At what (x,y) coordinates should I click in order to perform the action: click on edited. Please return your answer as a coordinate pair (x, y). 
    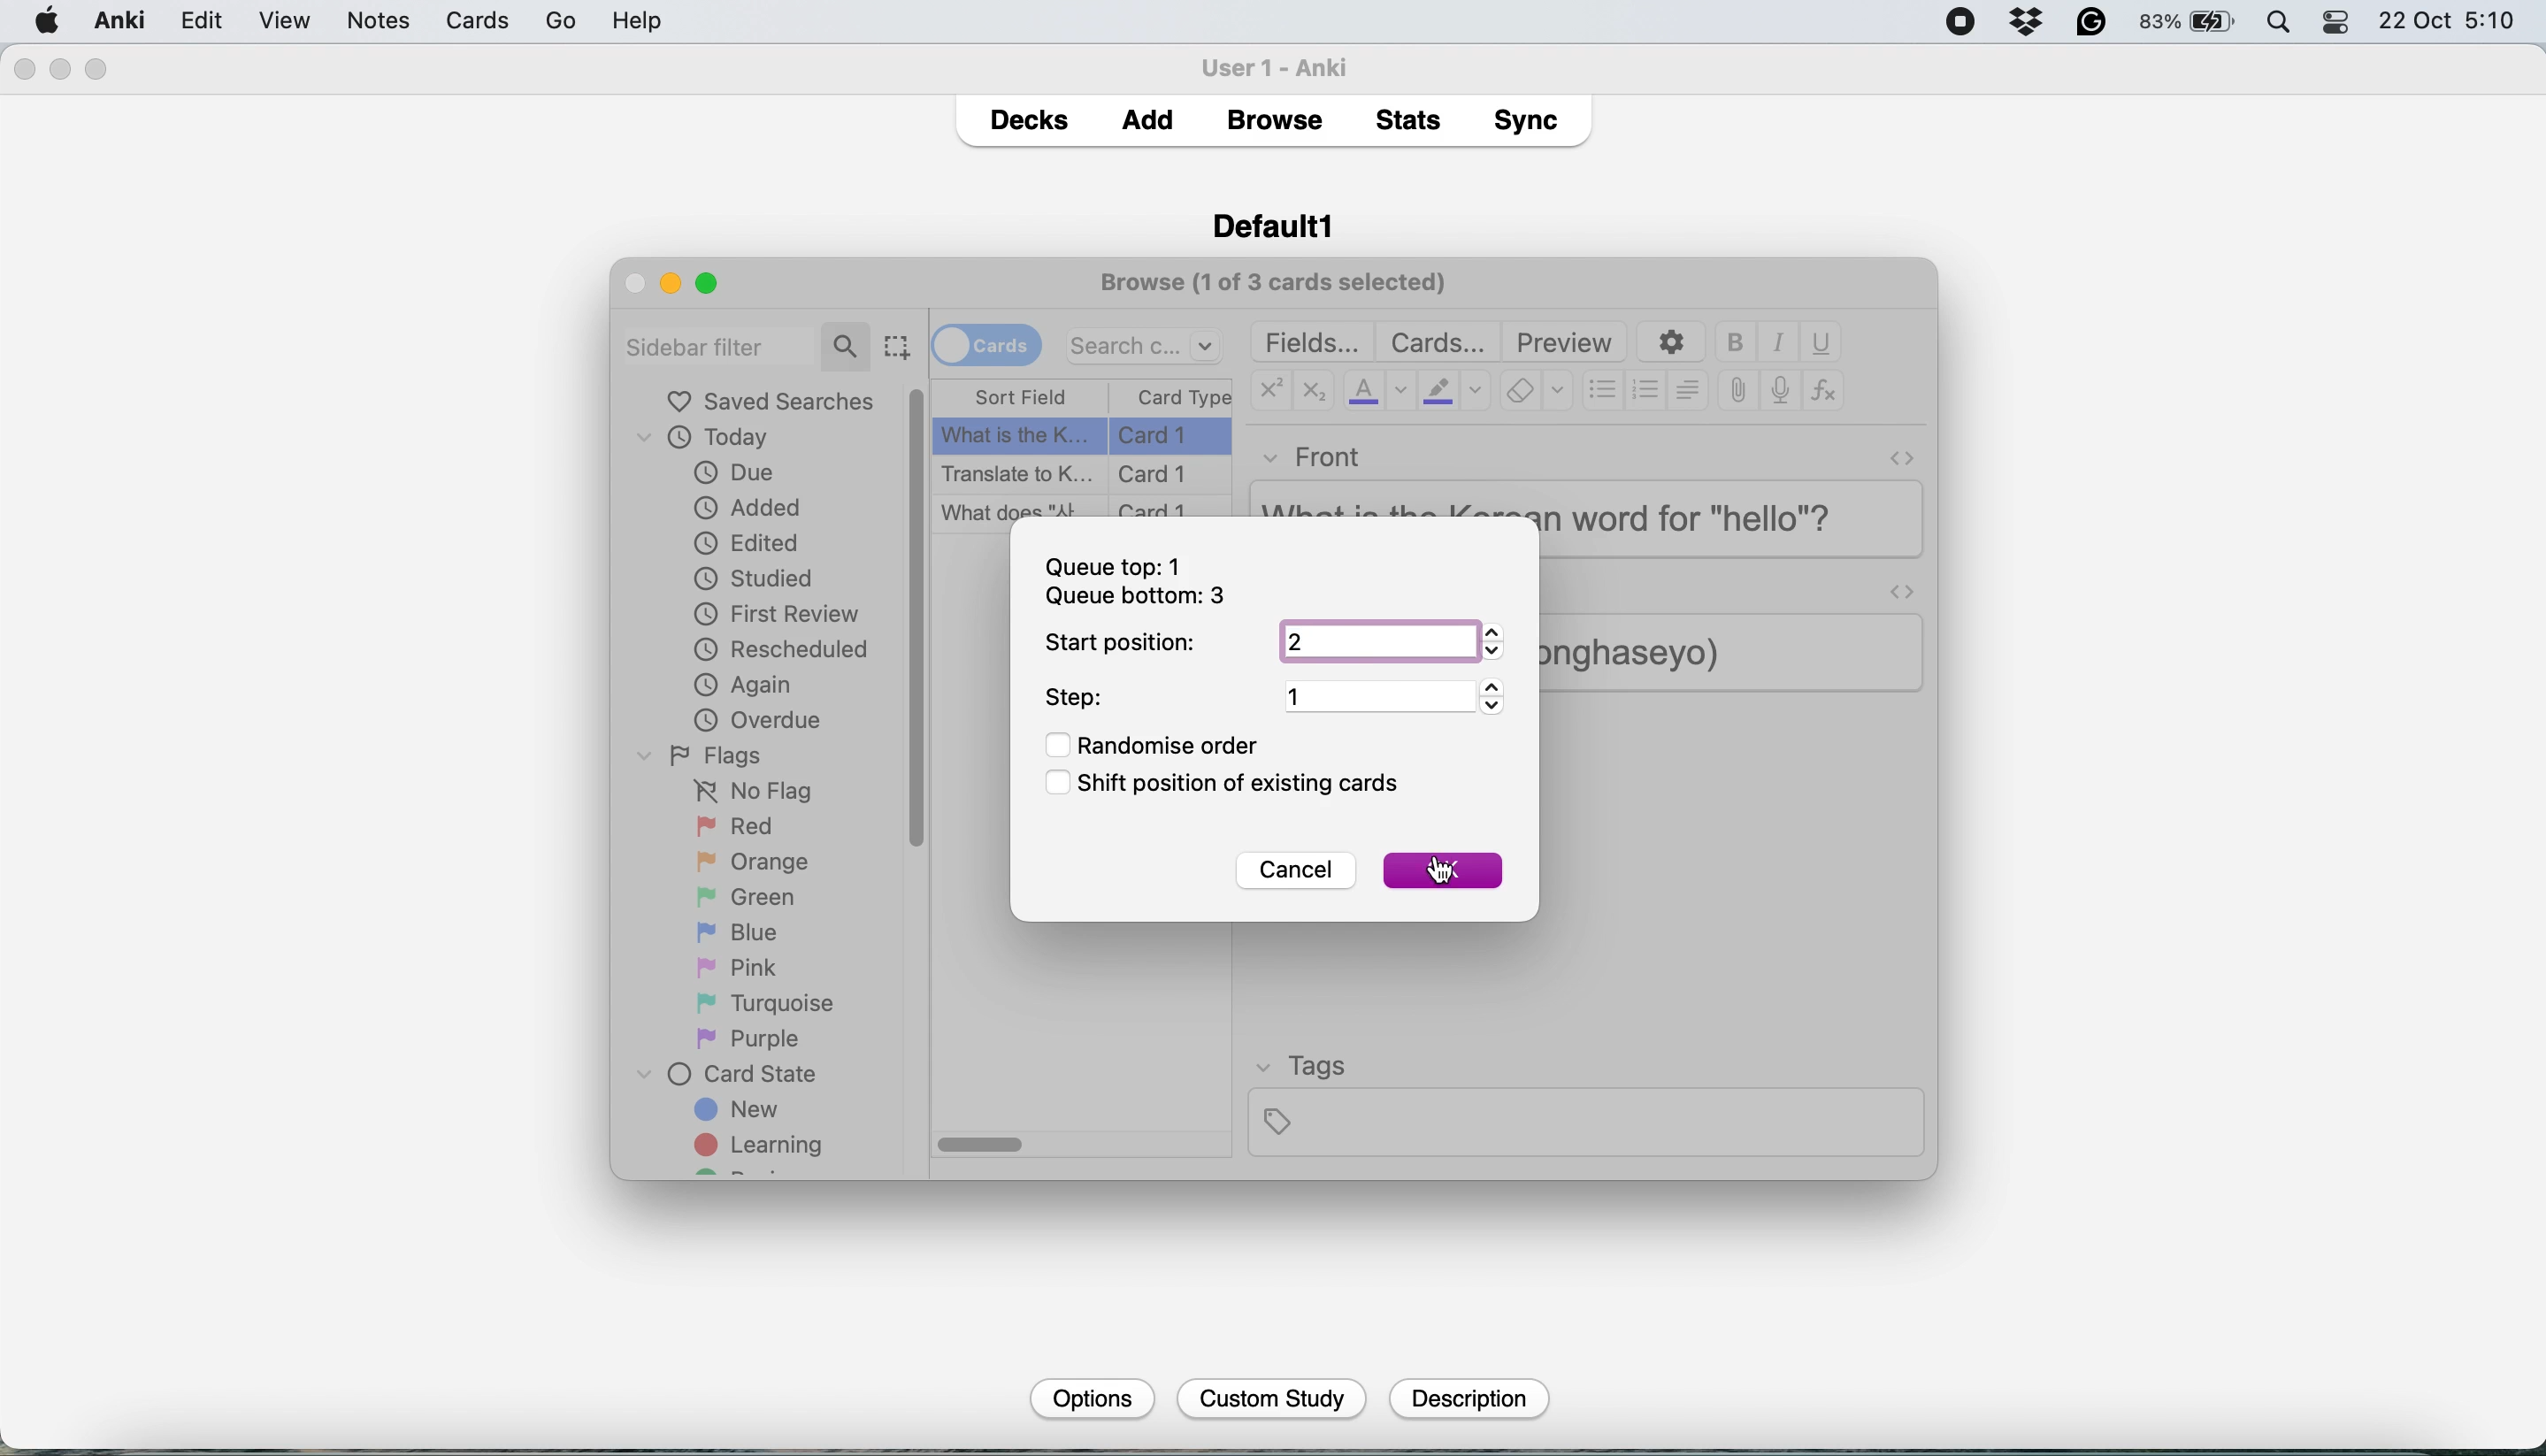
    Looking at the image, I should click on (748, 543).